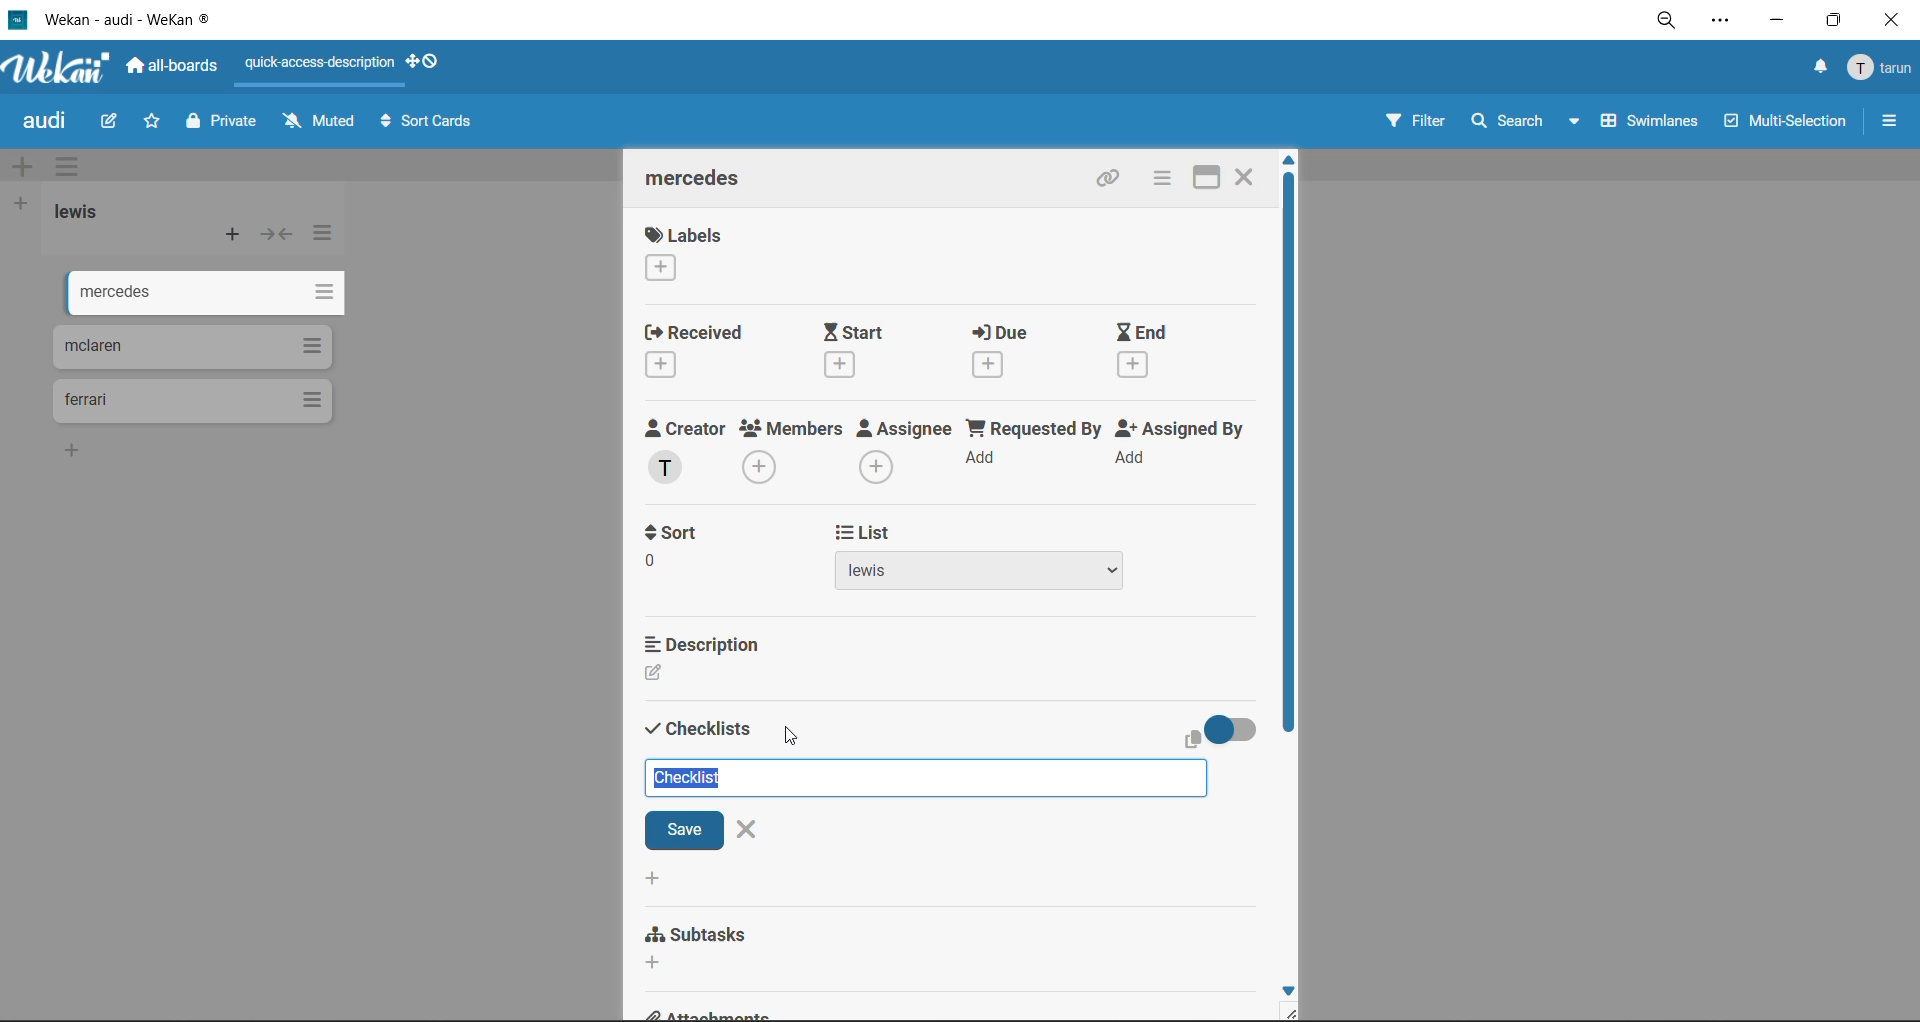  What do you see at coordinates (73, 169) in the screenshot?
I see `swimlane actions` at bounding box center [73, 169].